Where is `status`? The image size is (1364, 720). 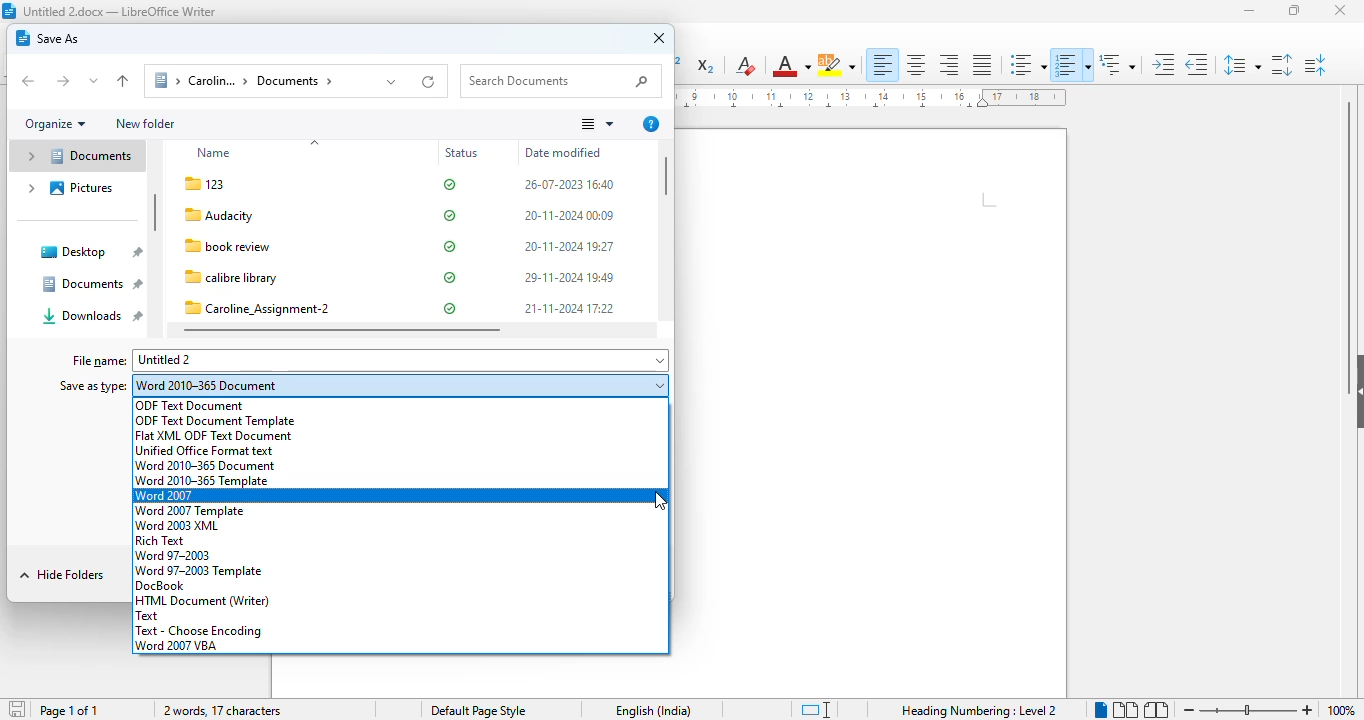
status is located at coordinates (450, 246).